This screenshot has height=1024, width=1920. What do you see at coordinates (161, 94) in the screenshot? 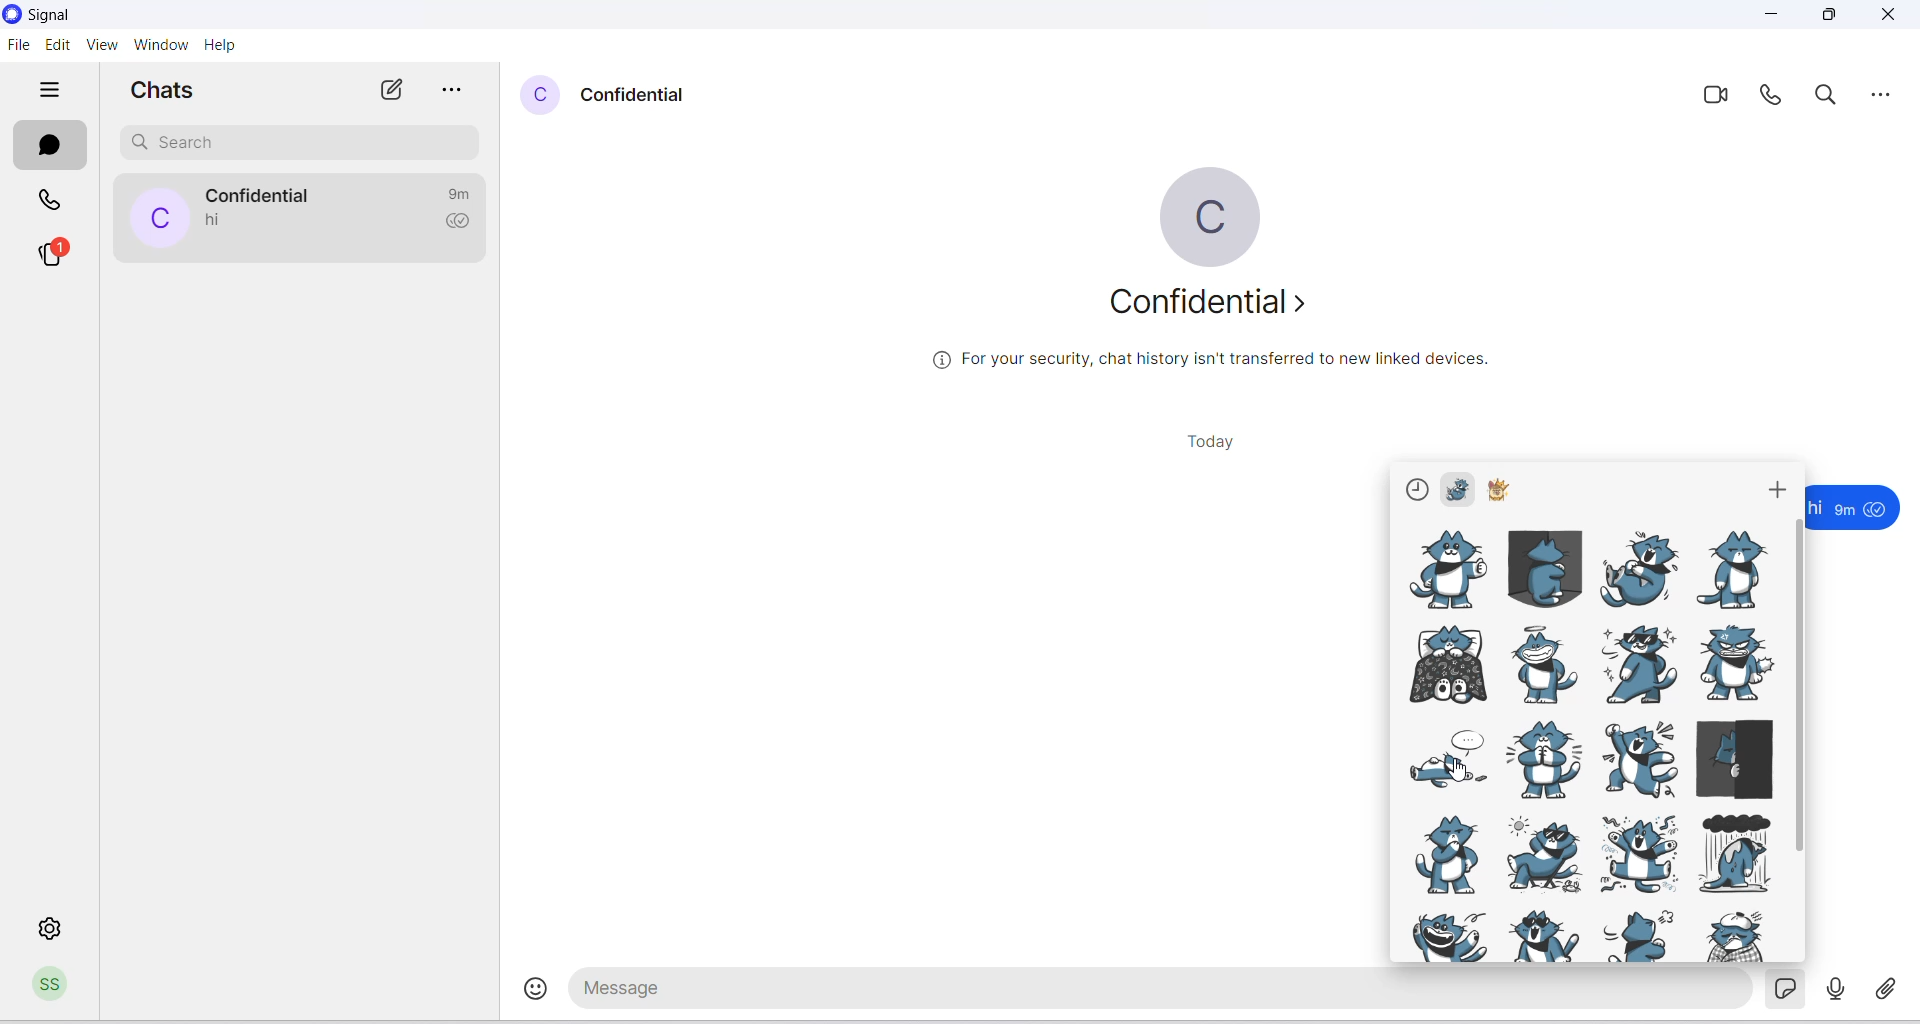
I see `chats heading` at bounding box center [161, 94].